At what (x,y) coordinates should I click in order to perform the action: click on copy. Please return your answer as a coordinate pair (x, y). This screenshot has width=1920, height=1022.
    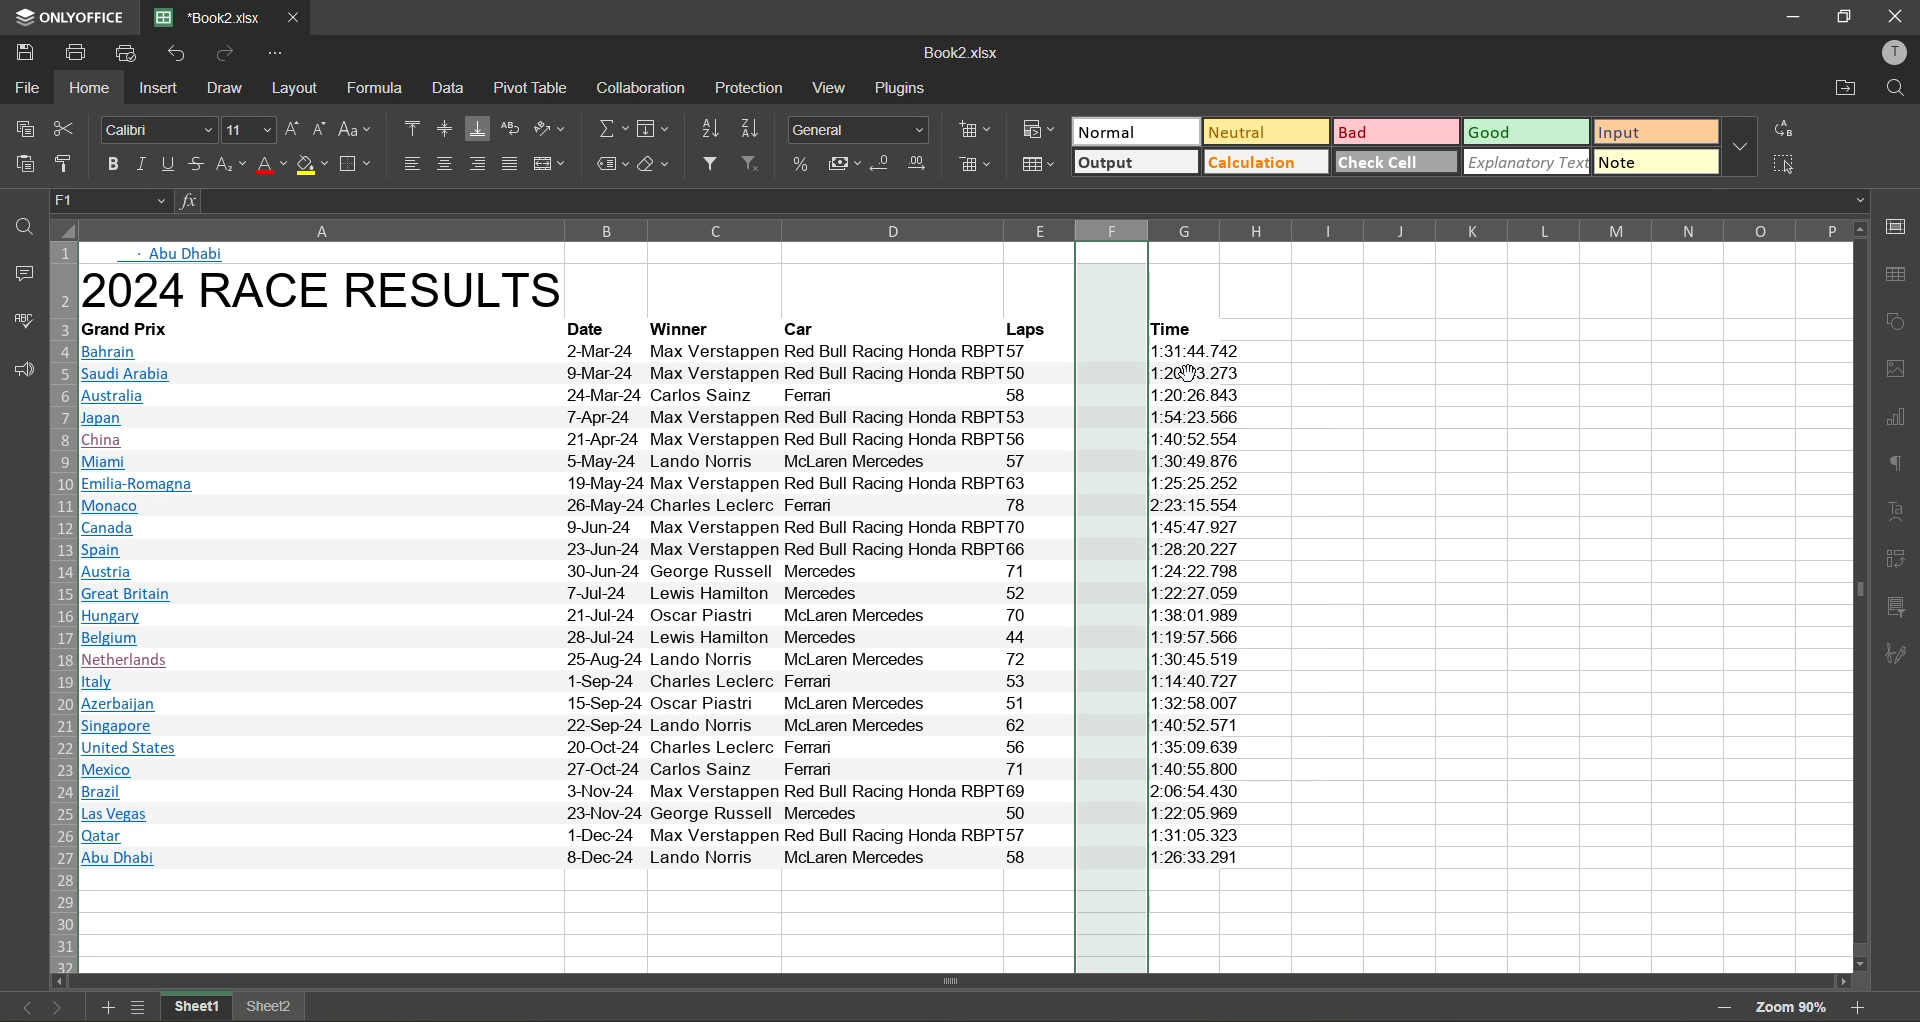
    Looking at the image, I should click on (19, 126).